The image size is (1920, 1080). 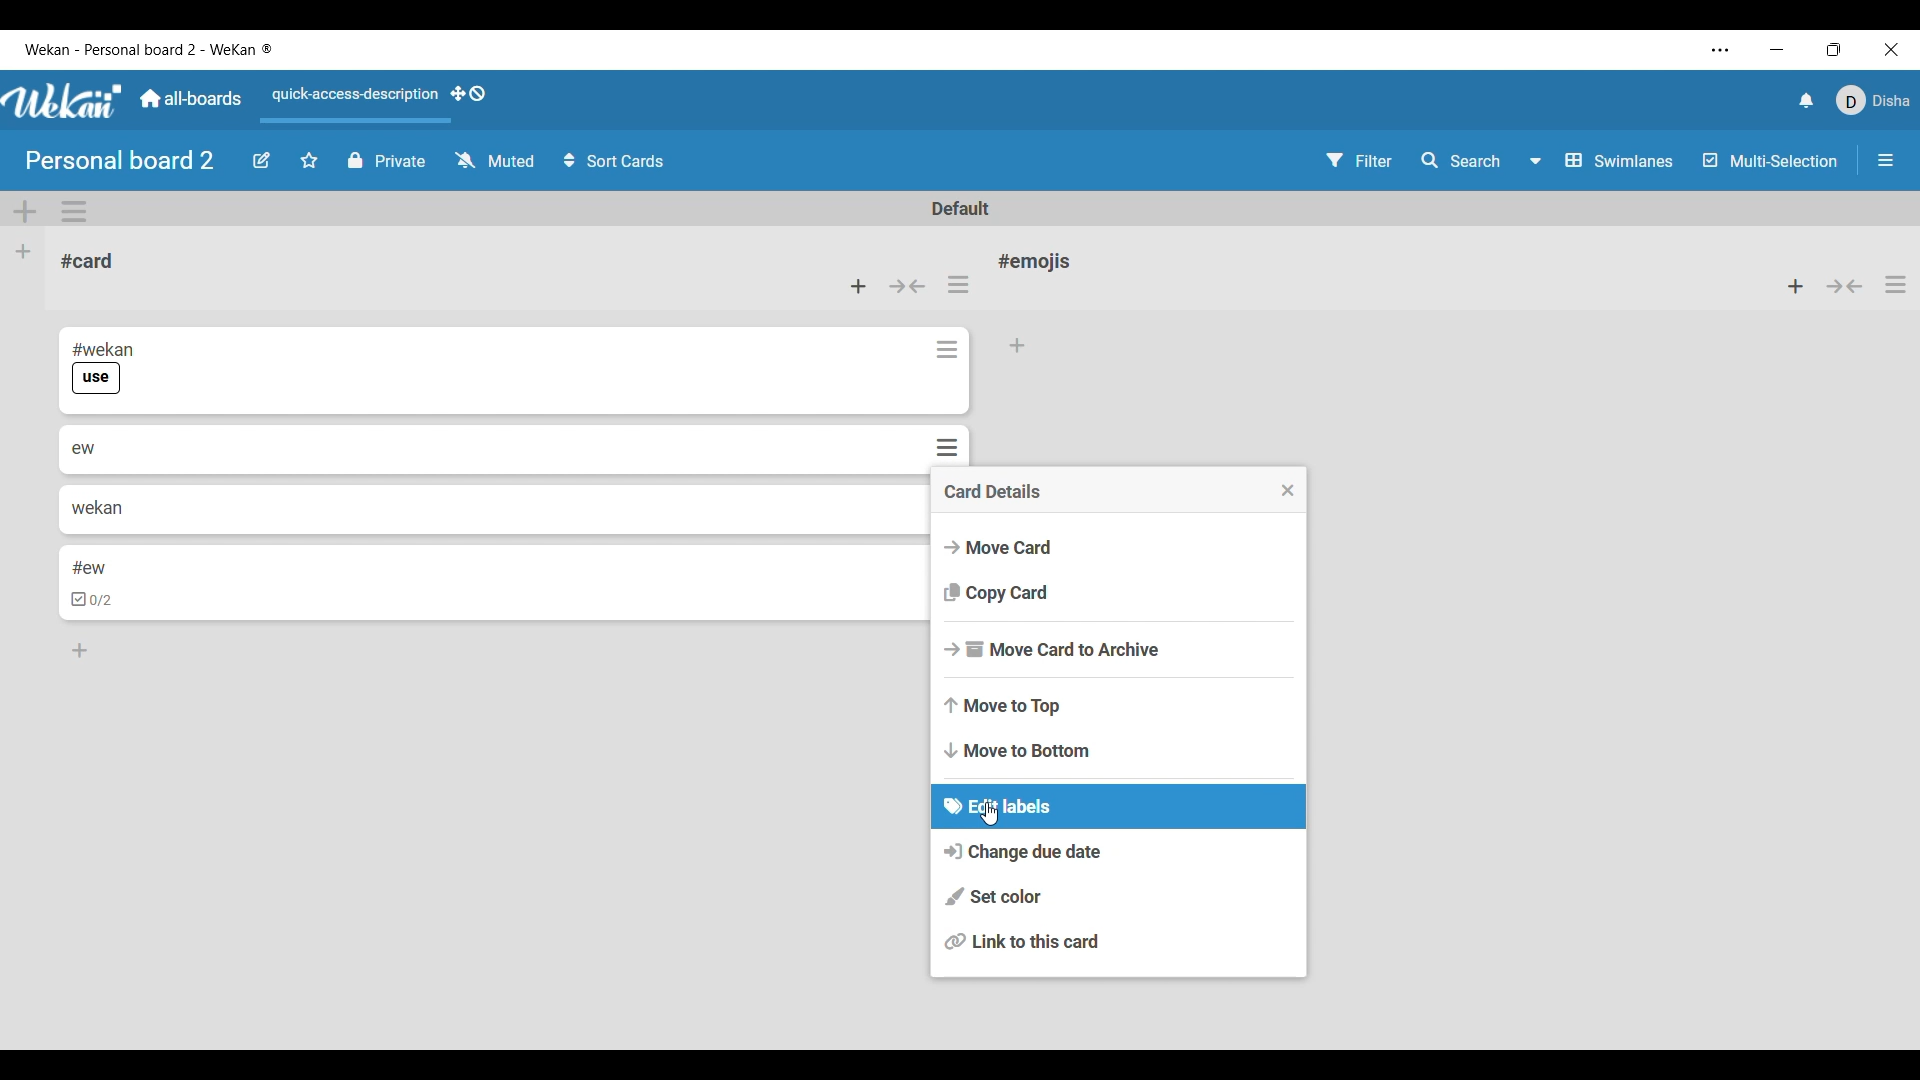 I want to click on Minimize, so click(x=1776, y=50).